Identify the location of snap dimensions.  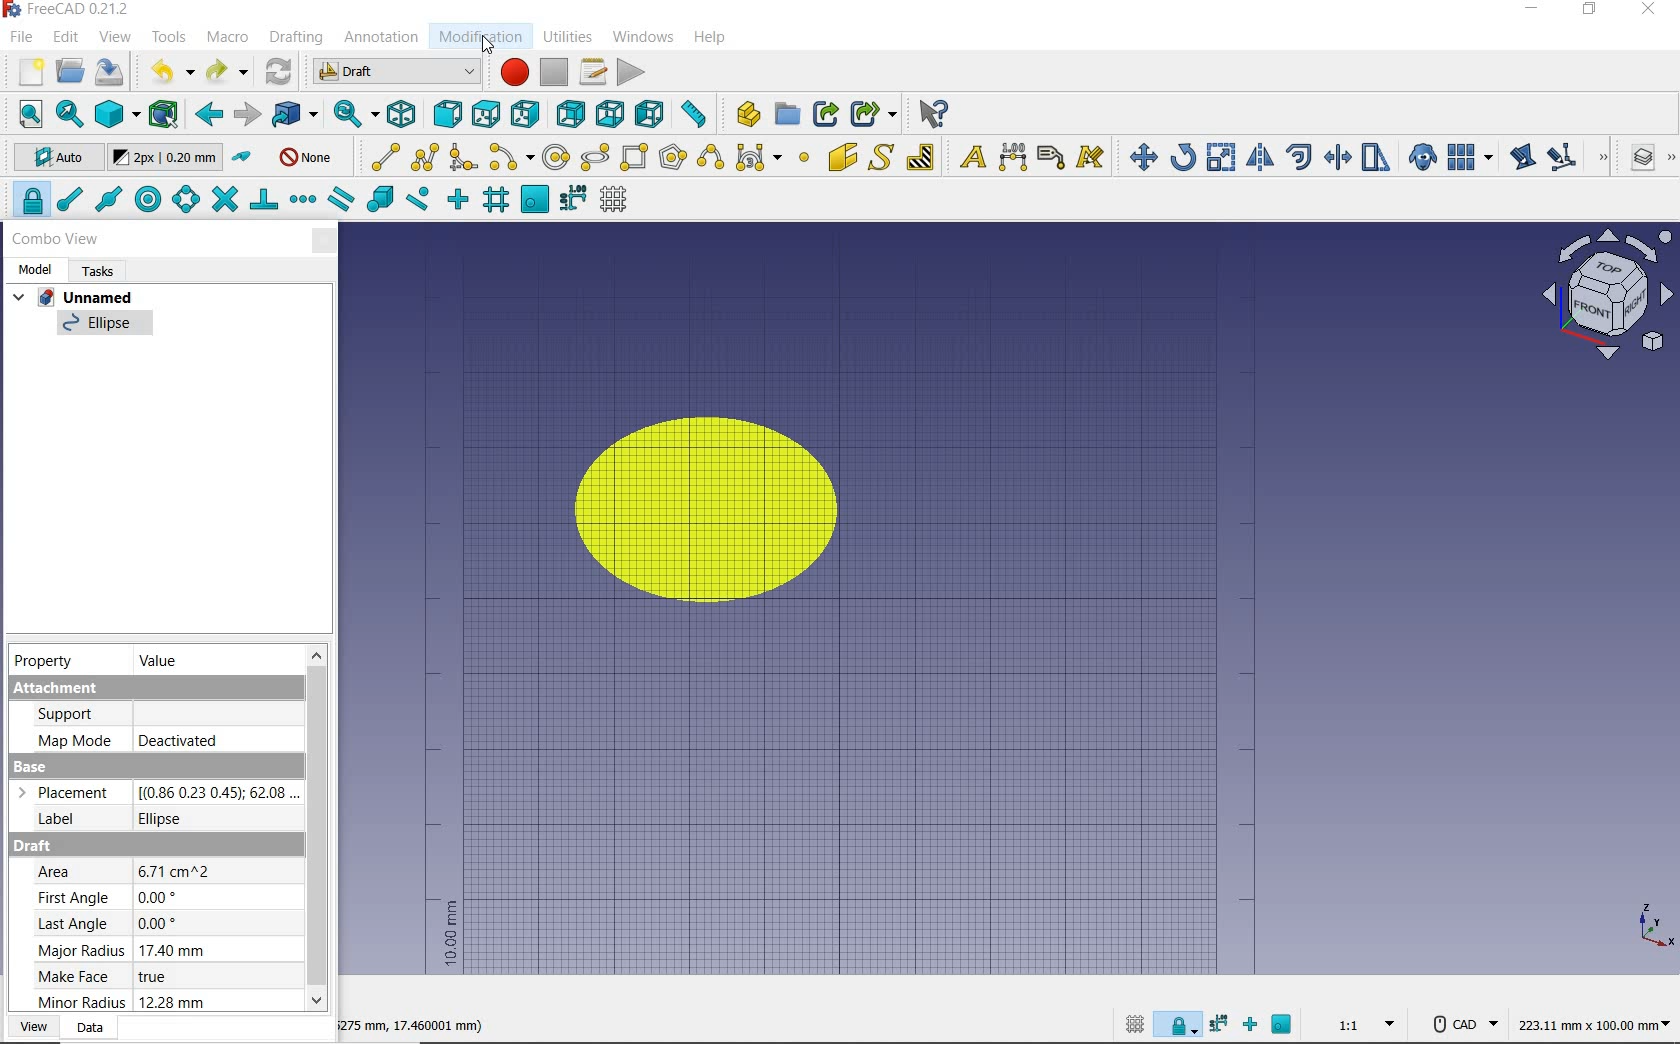
(573, 201).